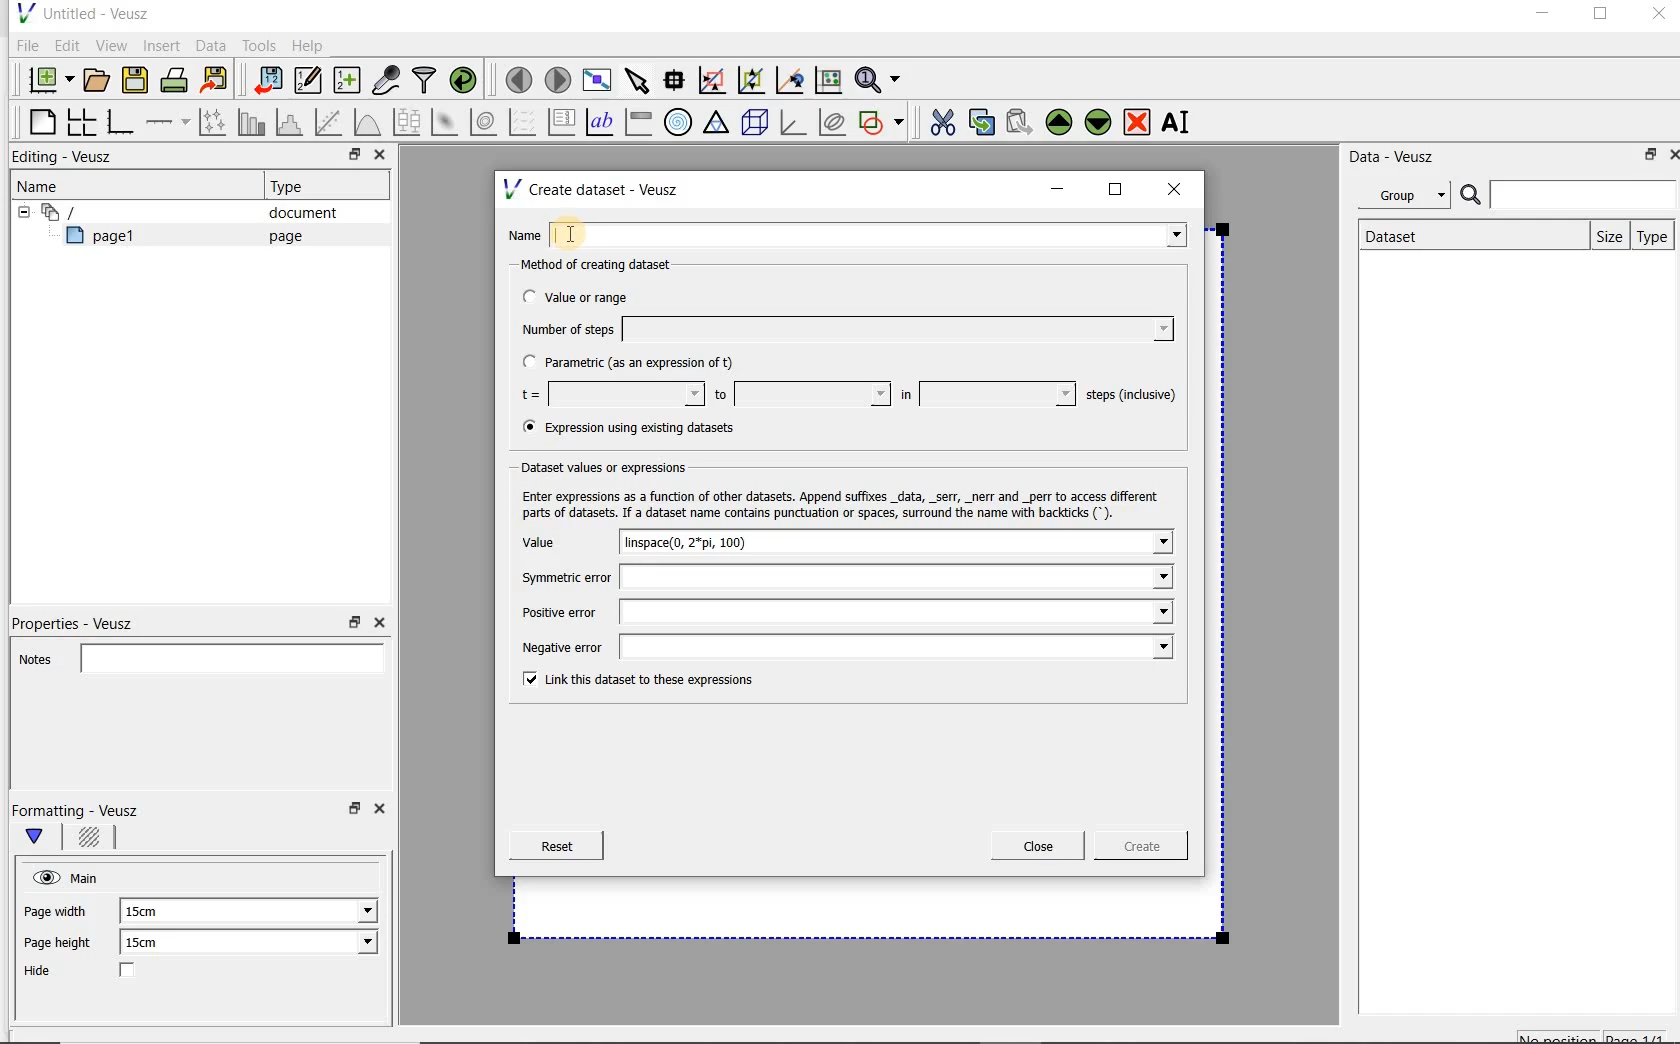 This screenshot has width=1680, height=1044. I want to click on Type, so click(1653, 236).